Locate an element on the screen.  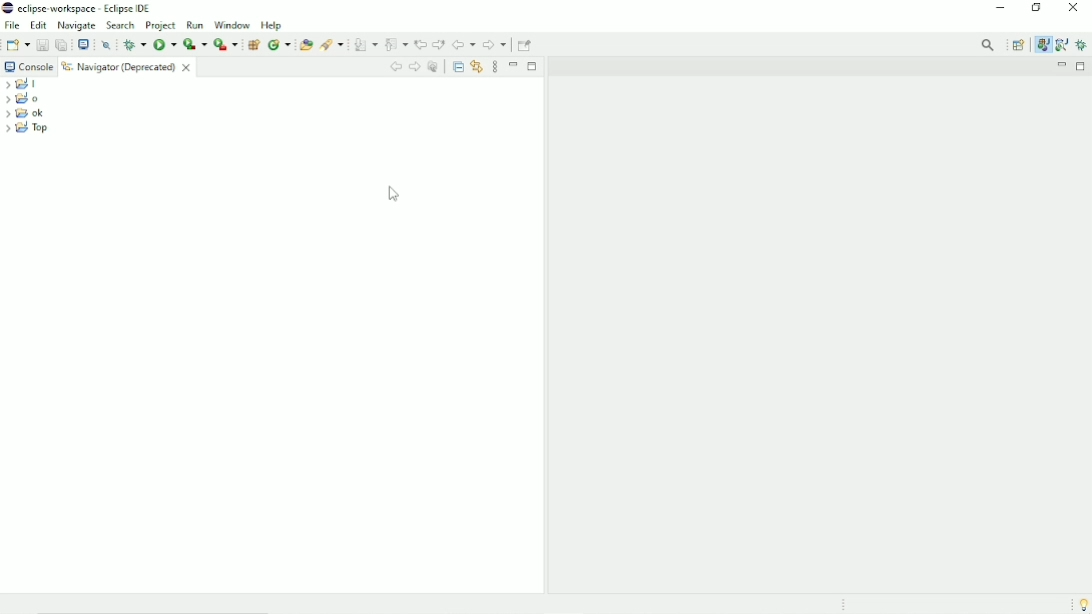
Minimize is located at coordinates (514, 64).